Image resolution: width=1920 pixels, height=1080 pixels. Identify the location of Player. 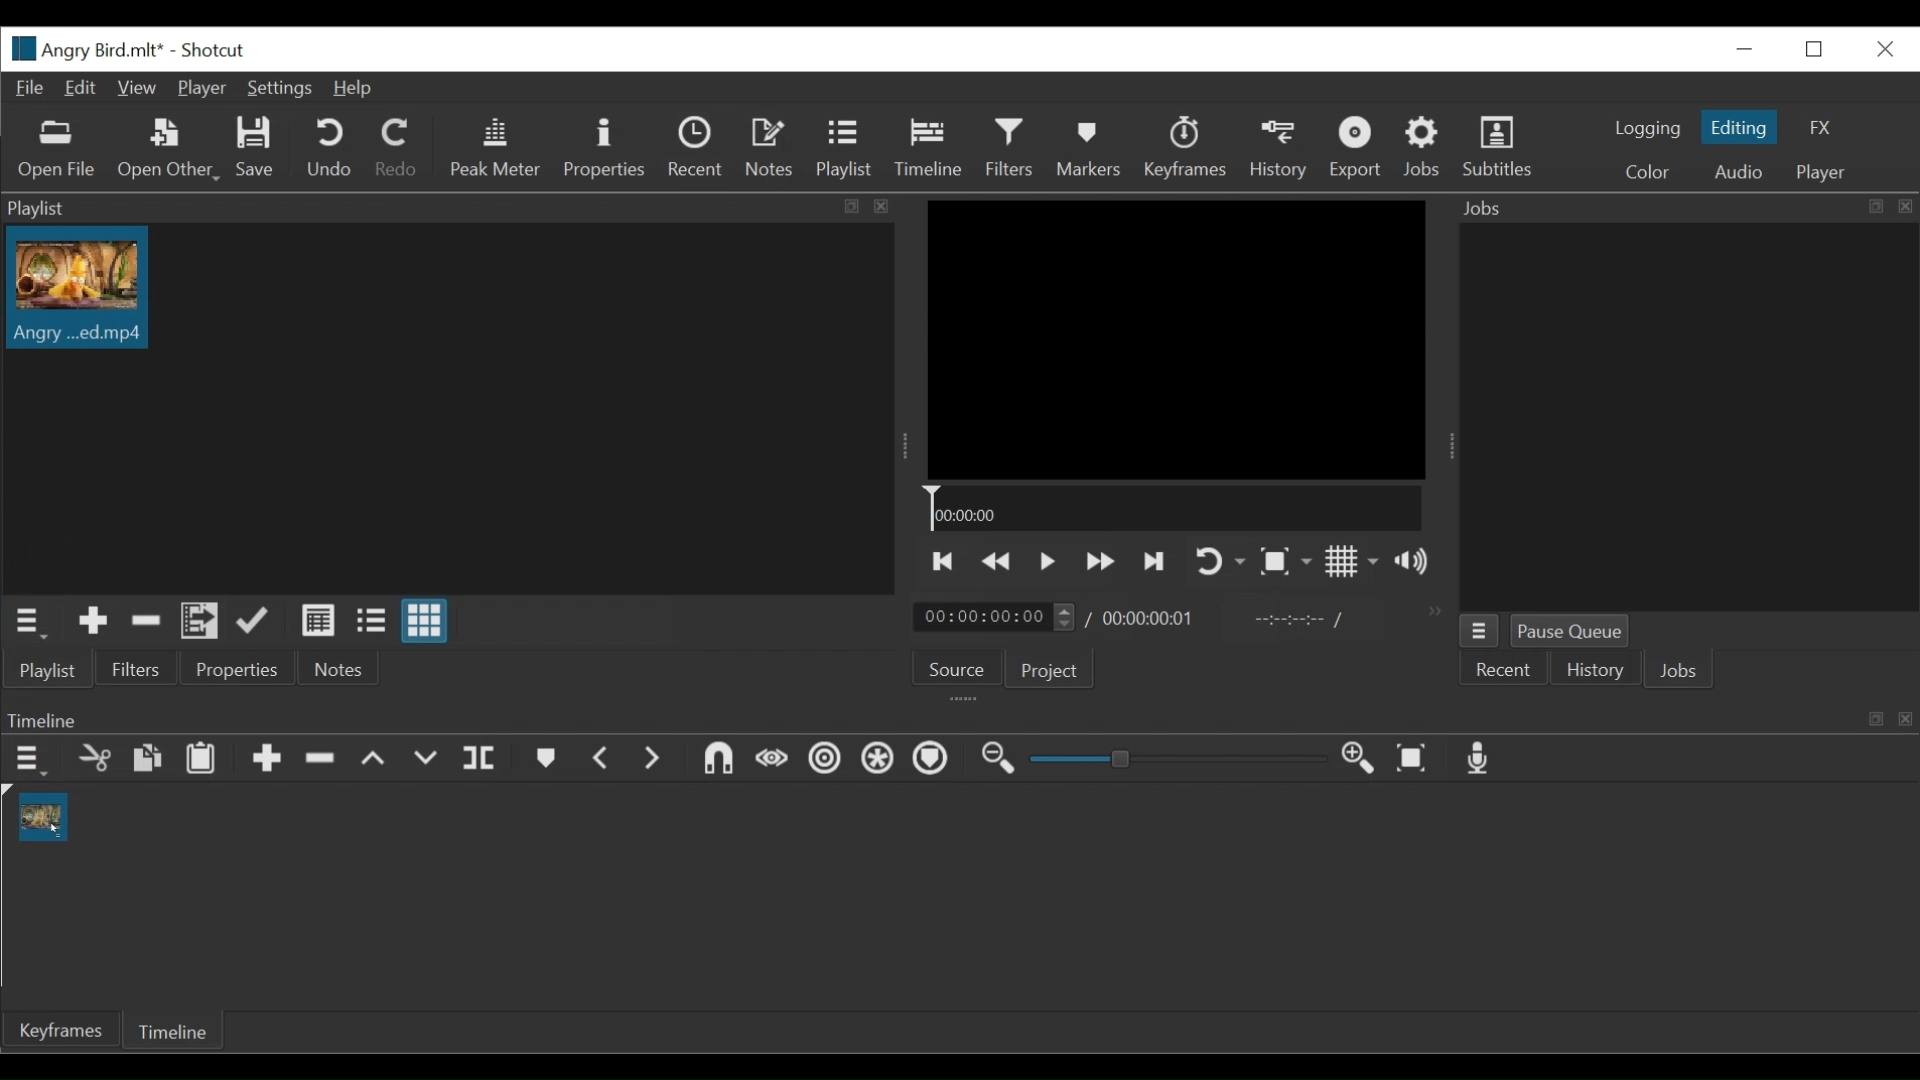
(201, 89).